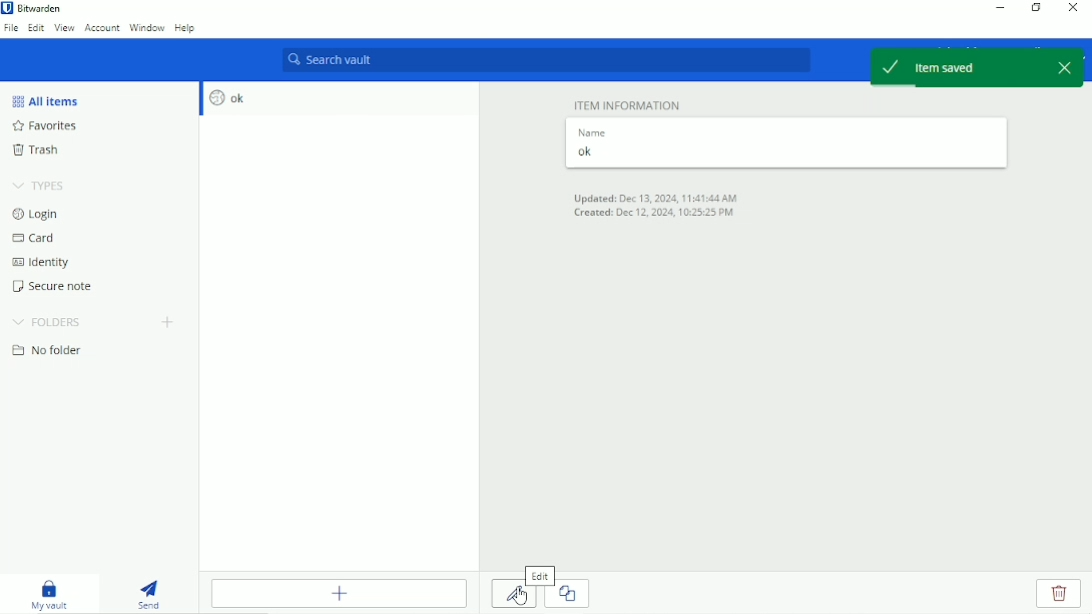  What do you see at coordinates (44, 101) in the screenshot?
I see `All items` at bounding box center [44, 101].